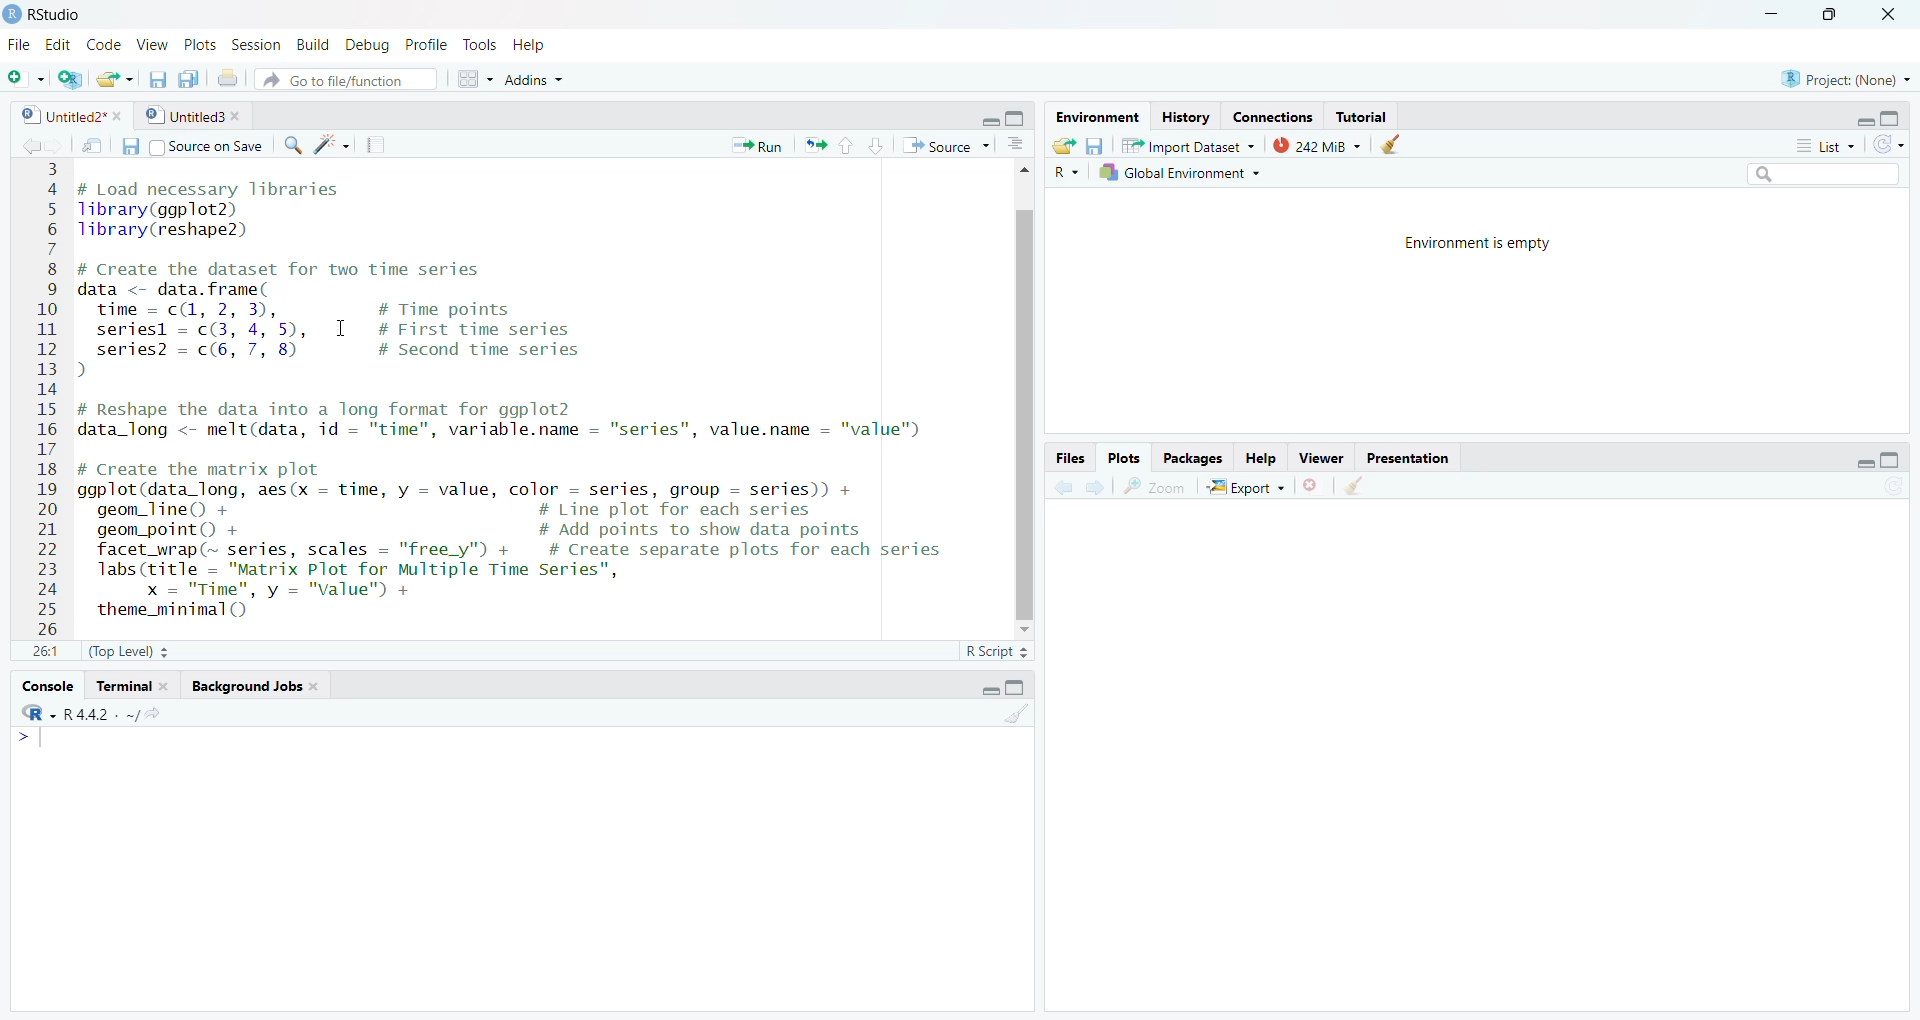 The width and height of the screenshot is (1920, 1020). I want to click on 0 | Untitled2*, so click(60, 116).